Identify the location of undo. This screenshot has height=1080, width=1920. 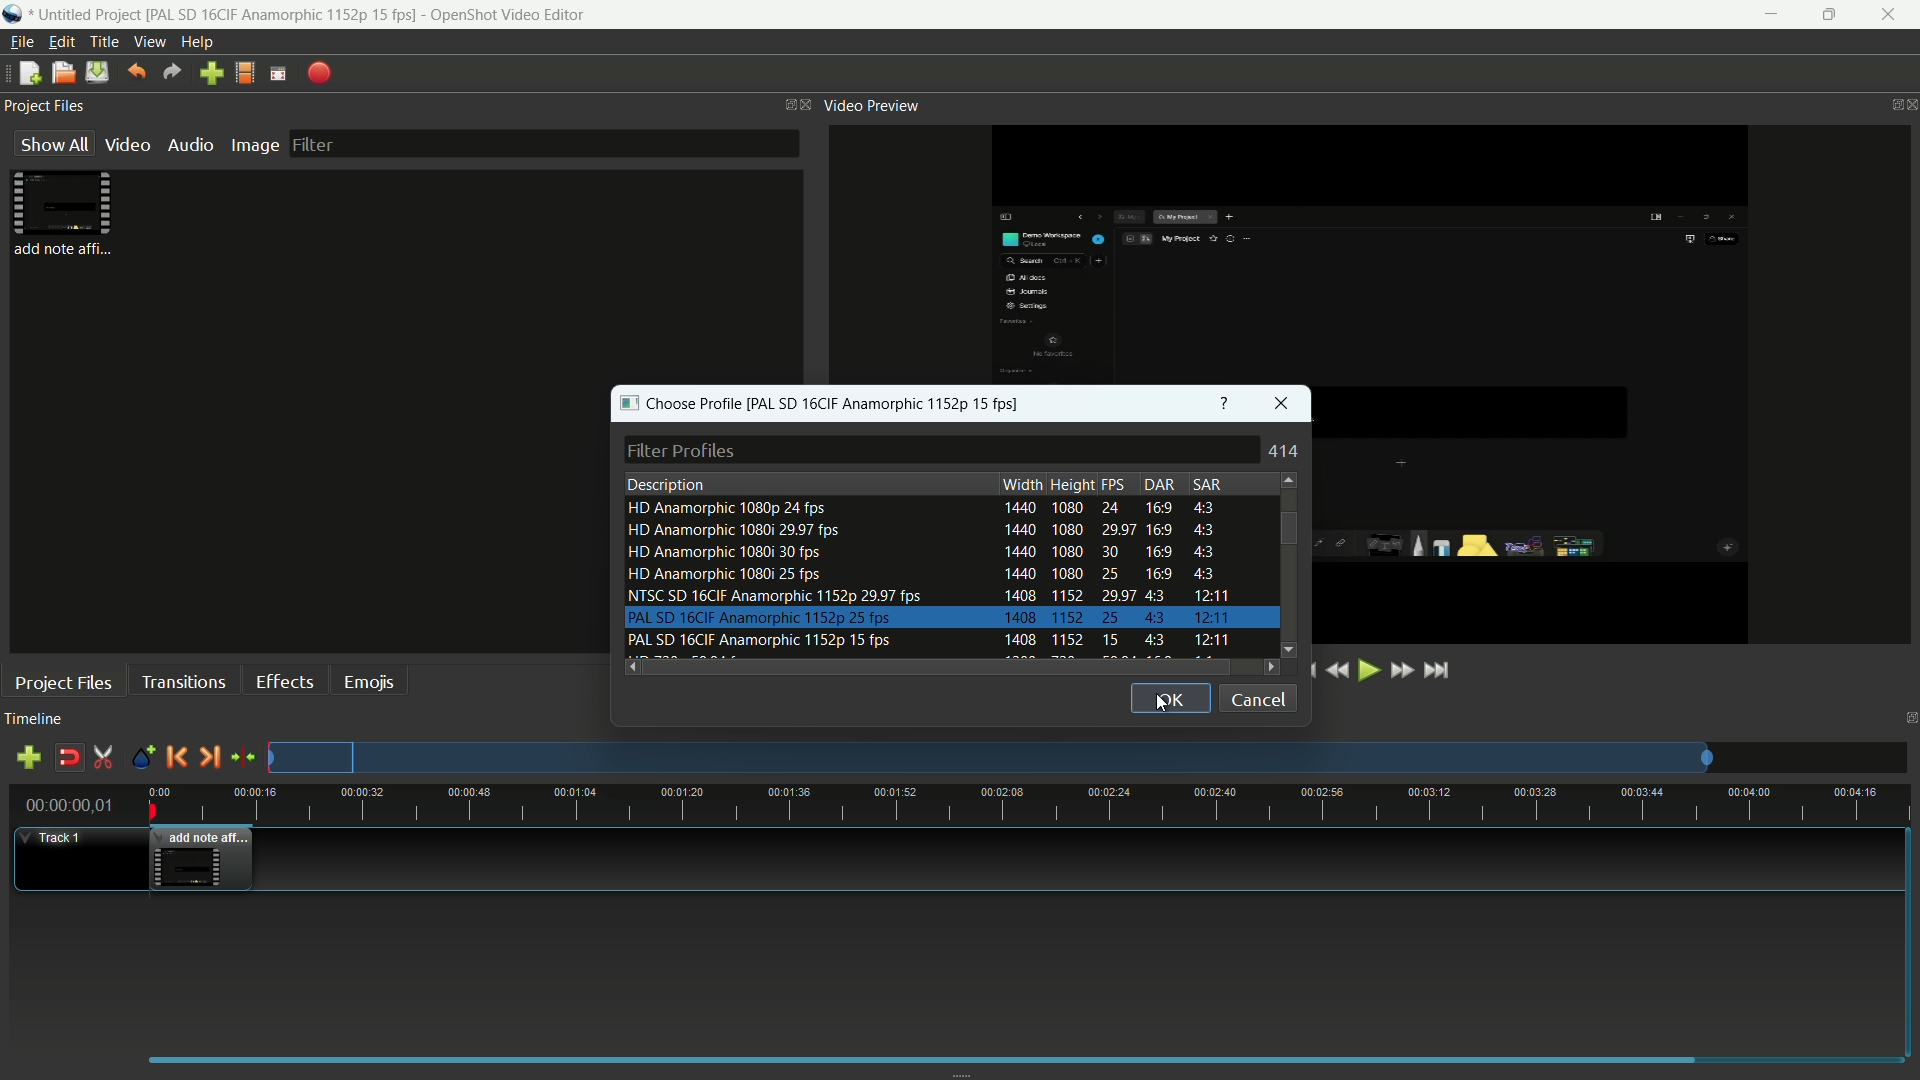
(133, 73).